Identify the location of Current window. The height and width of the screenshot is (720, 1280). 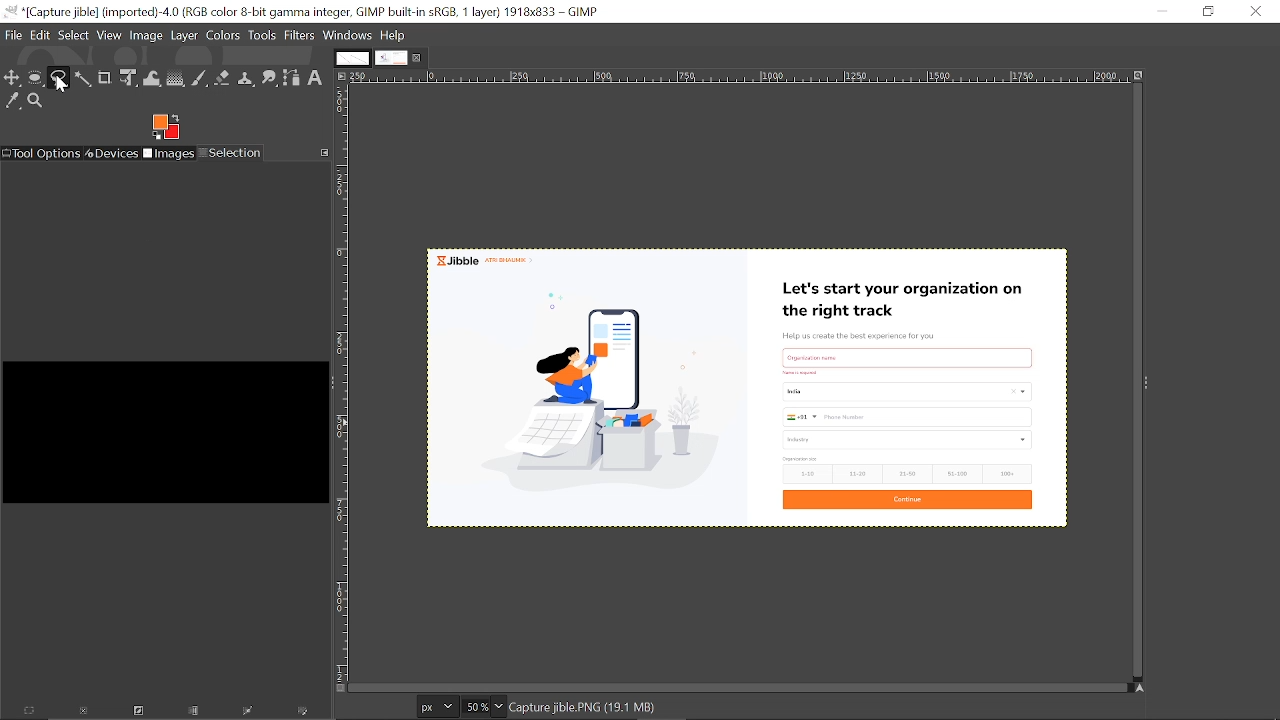
(302, 12).